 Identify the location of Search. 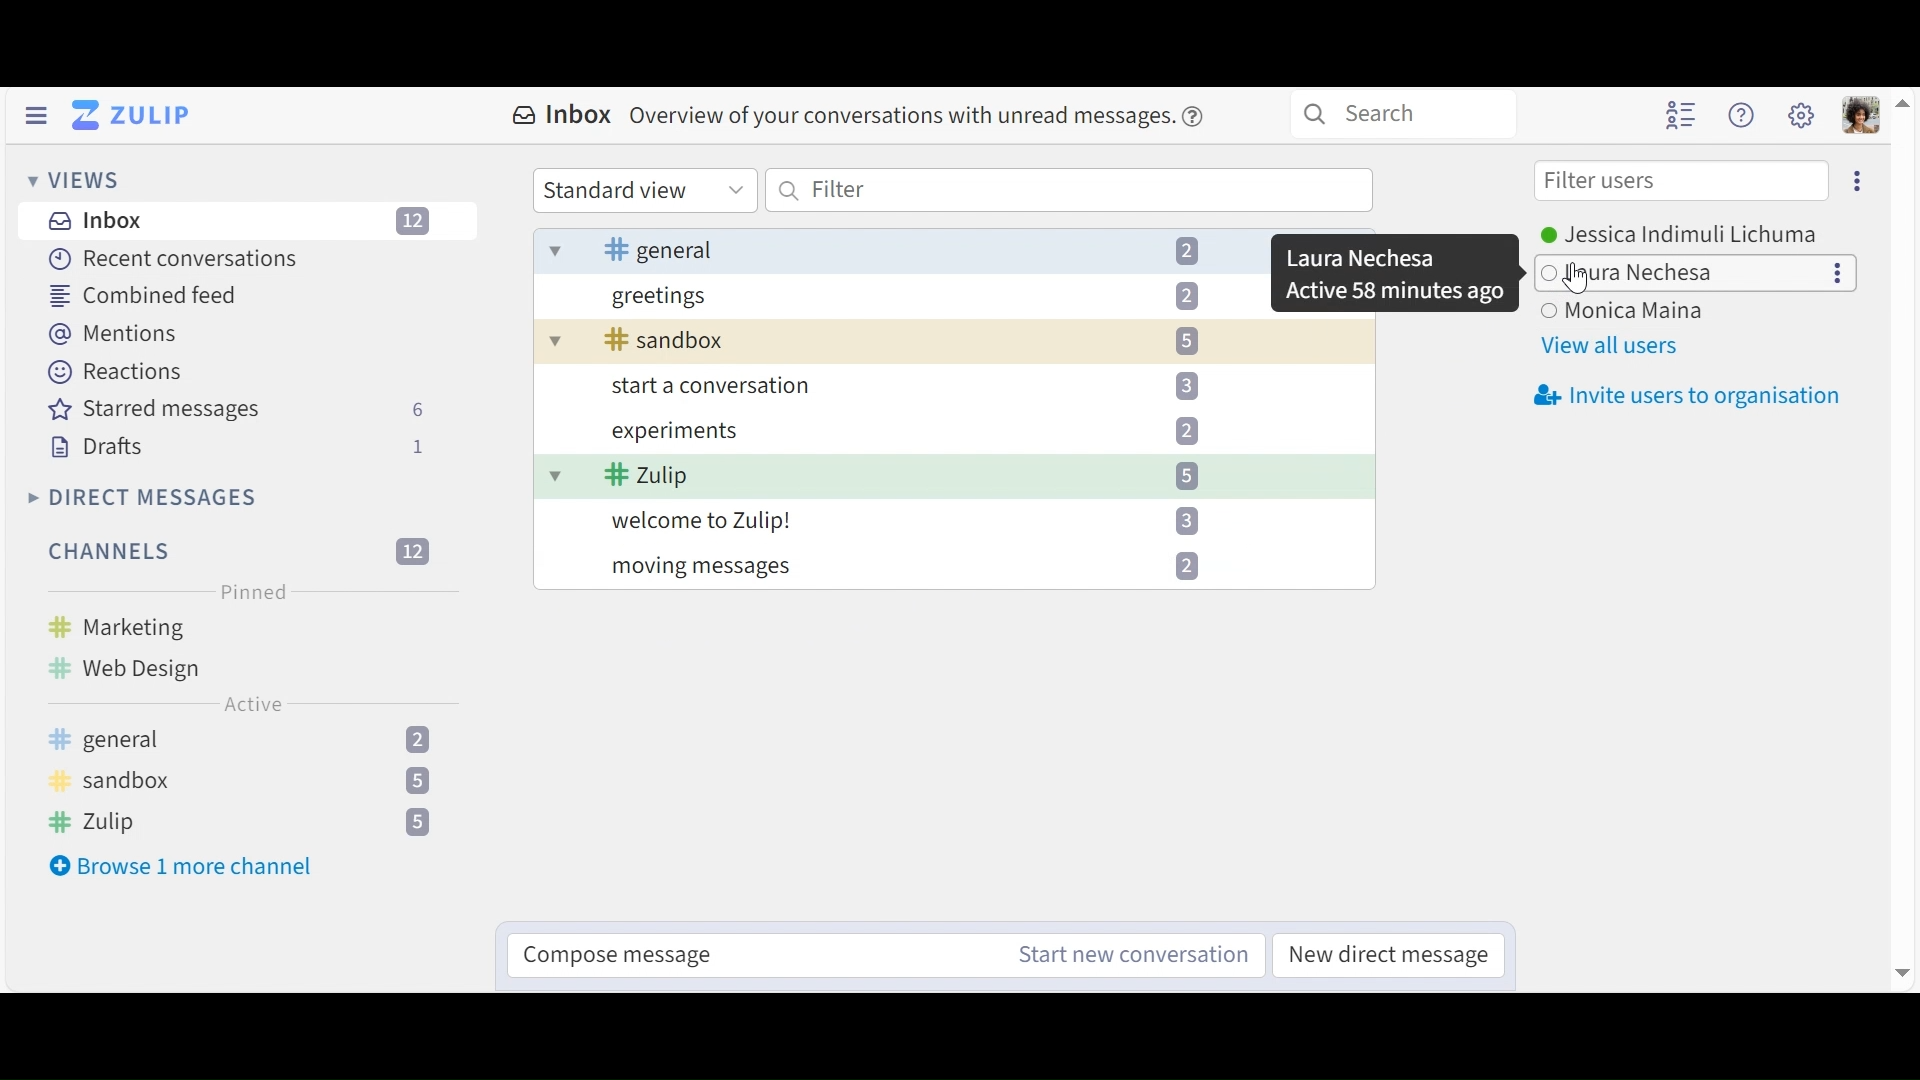
(1402, 114).